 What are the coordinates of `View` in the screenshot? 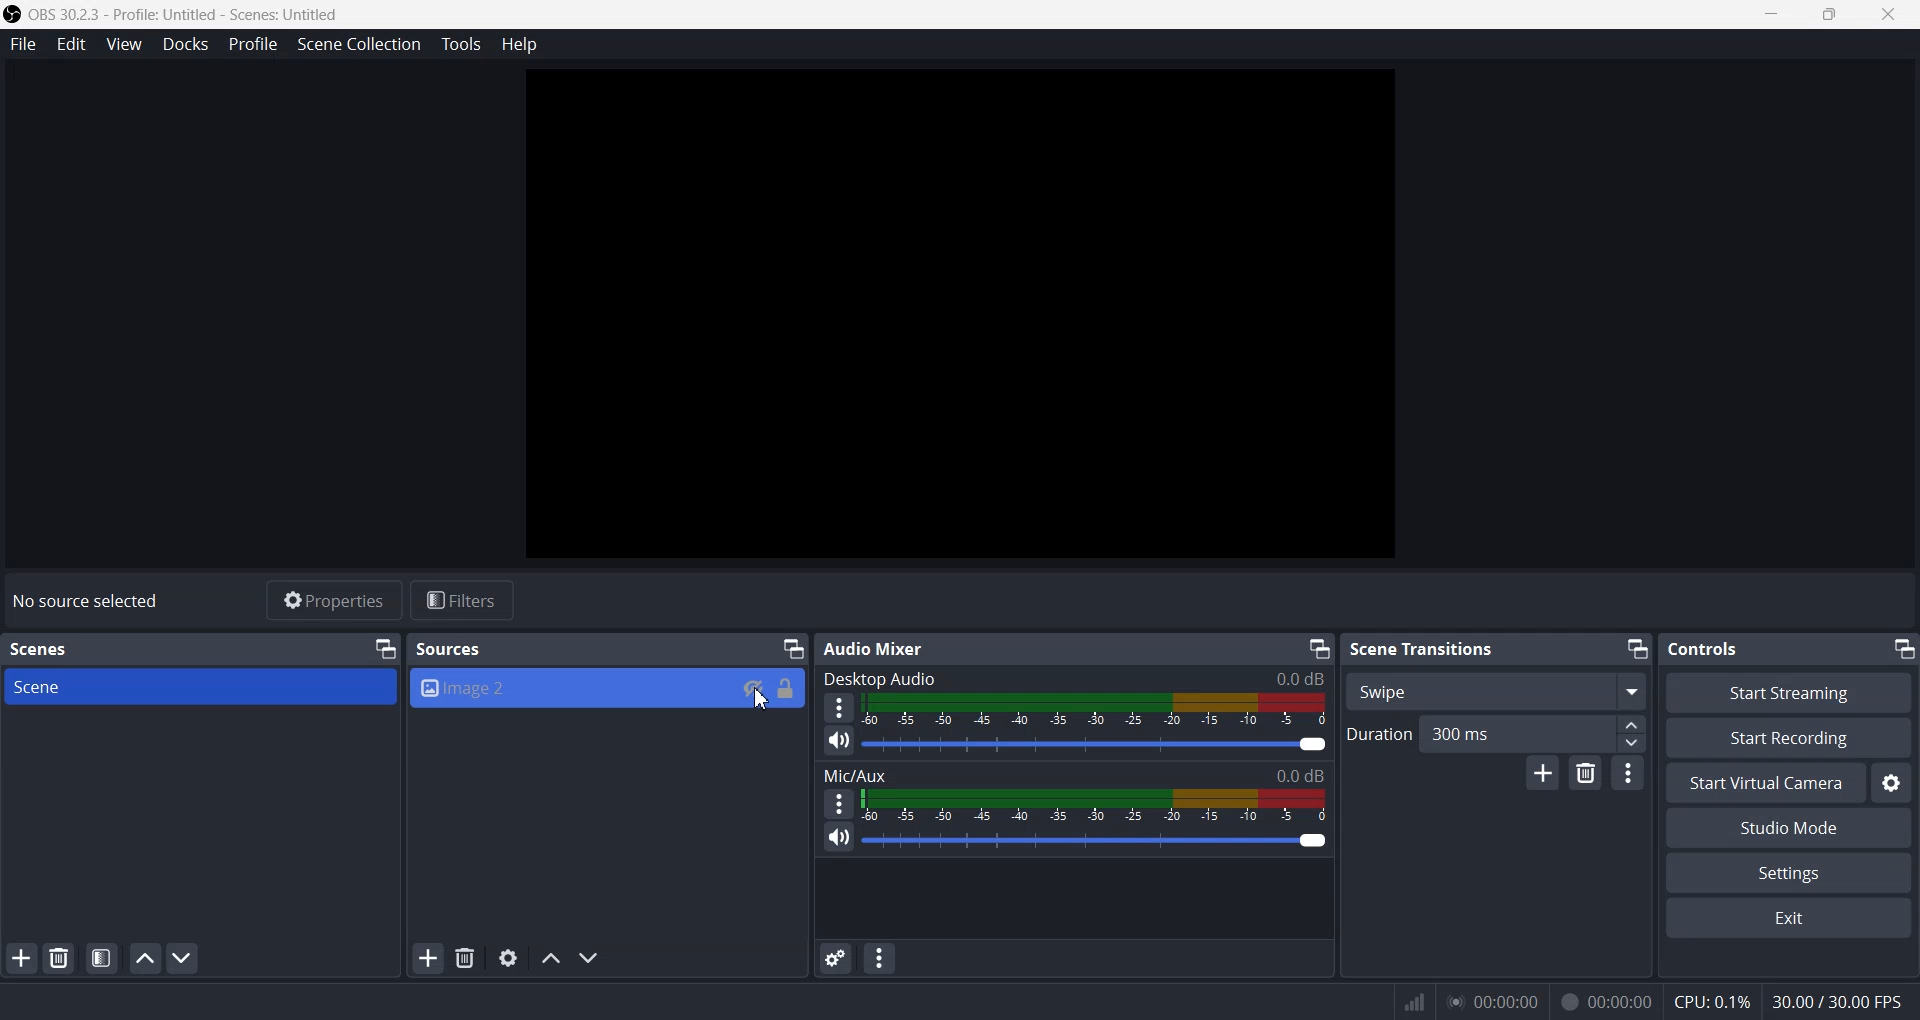 It's located at (123, 43).